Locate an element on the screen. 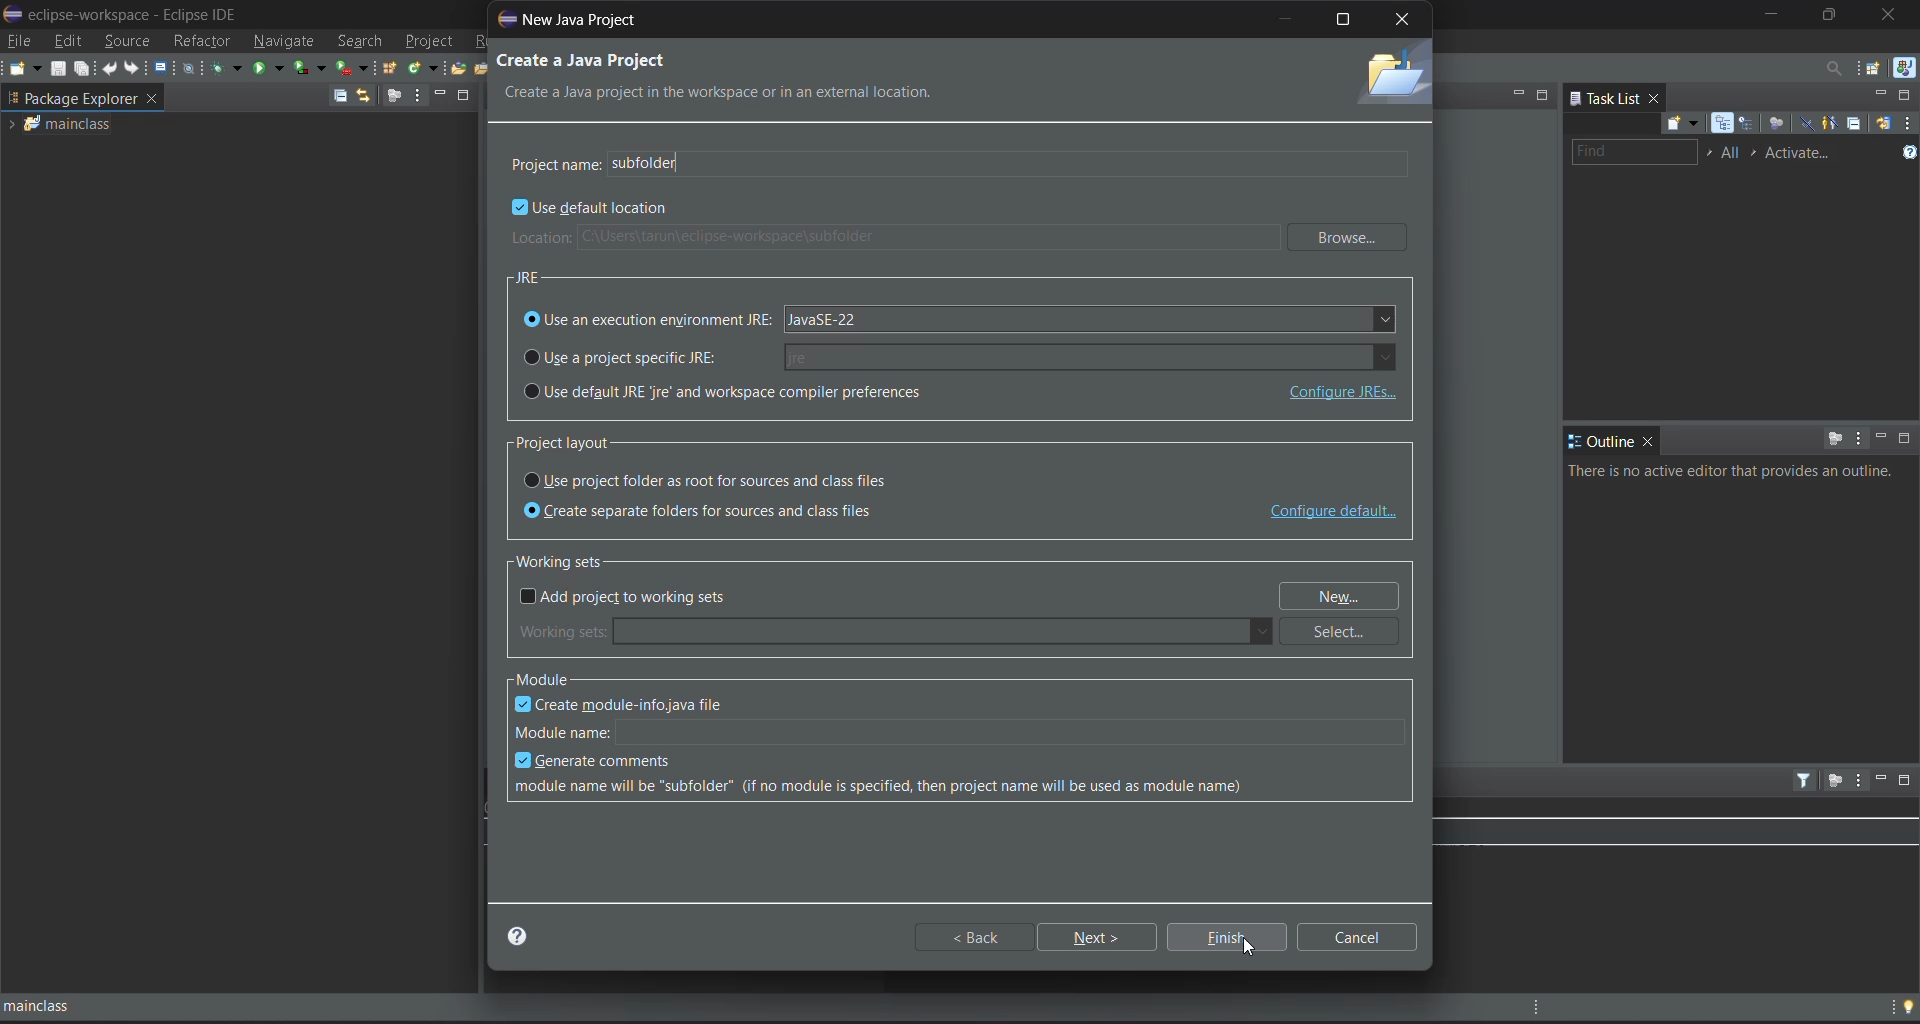 This screenshot has width=1920, height=1024. collapse all is located at coordinates (339, 97).